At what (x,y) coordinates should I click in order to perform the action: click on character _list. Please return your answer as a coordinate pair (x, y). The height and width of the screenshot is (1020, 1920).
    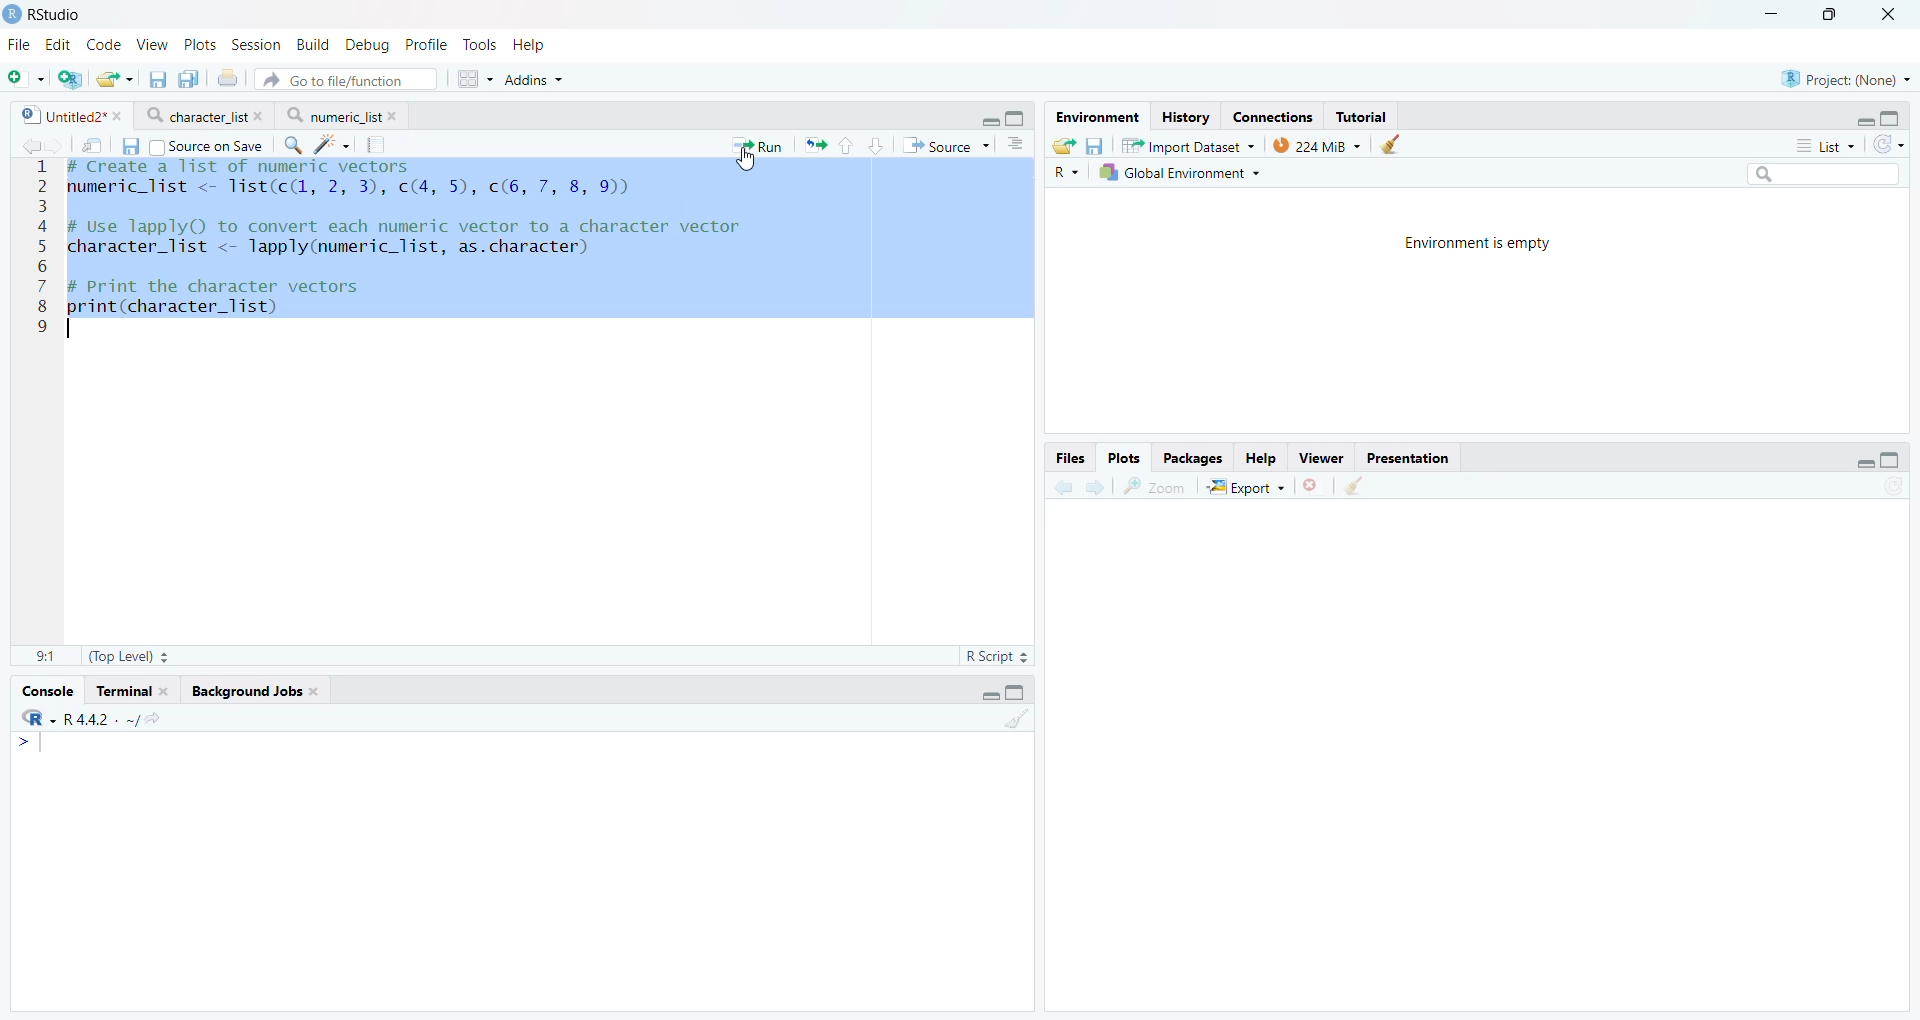
    Looking at the image, I should click on (202, 115).